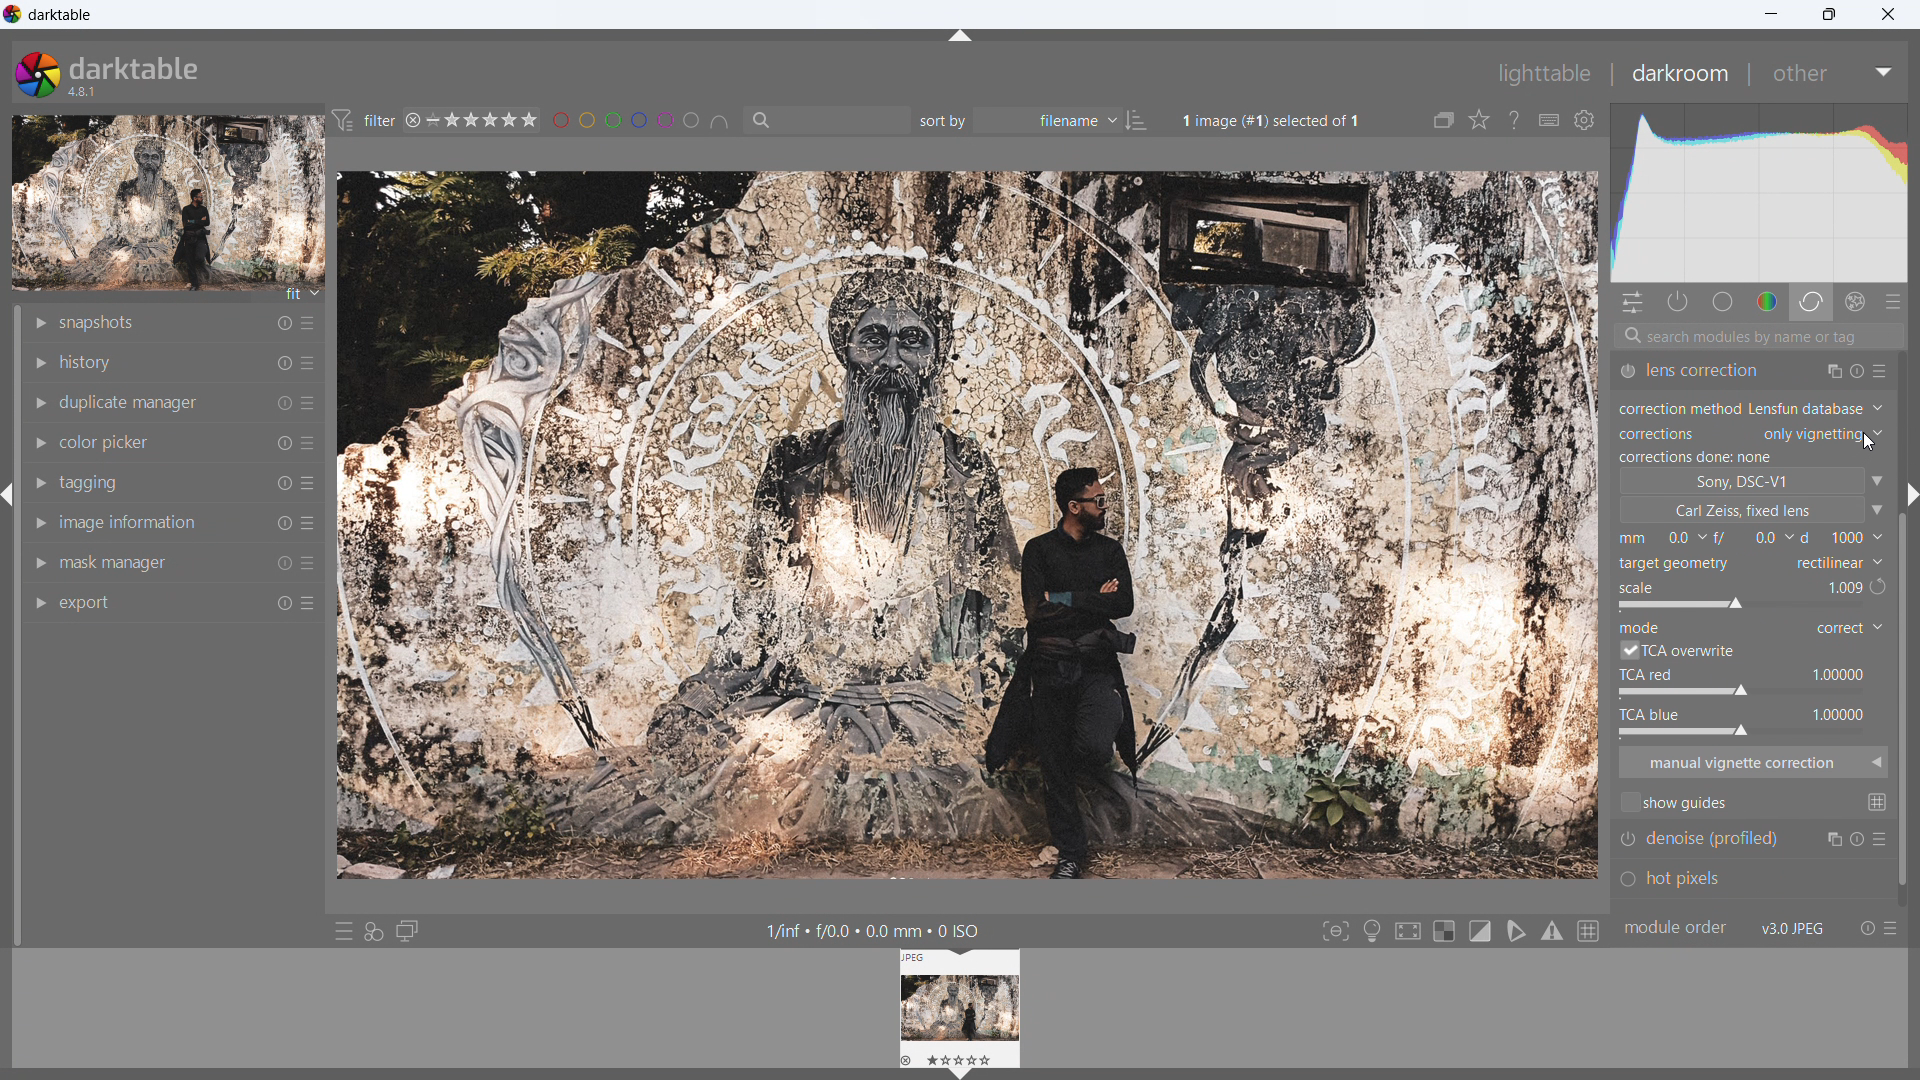  I want to click on show module, so click(41, 564).